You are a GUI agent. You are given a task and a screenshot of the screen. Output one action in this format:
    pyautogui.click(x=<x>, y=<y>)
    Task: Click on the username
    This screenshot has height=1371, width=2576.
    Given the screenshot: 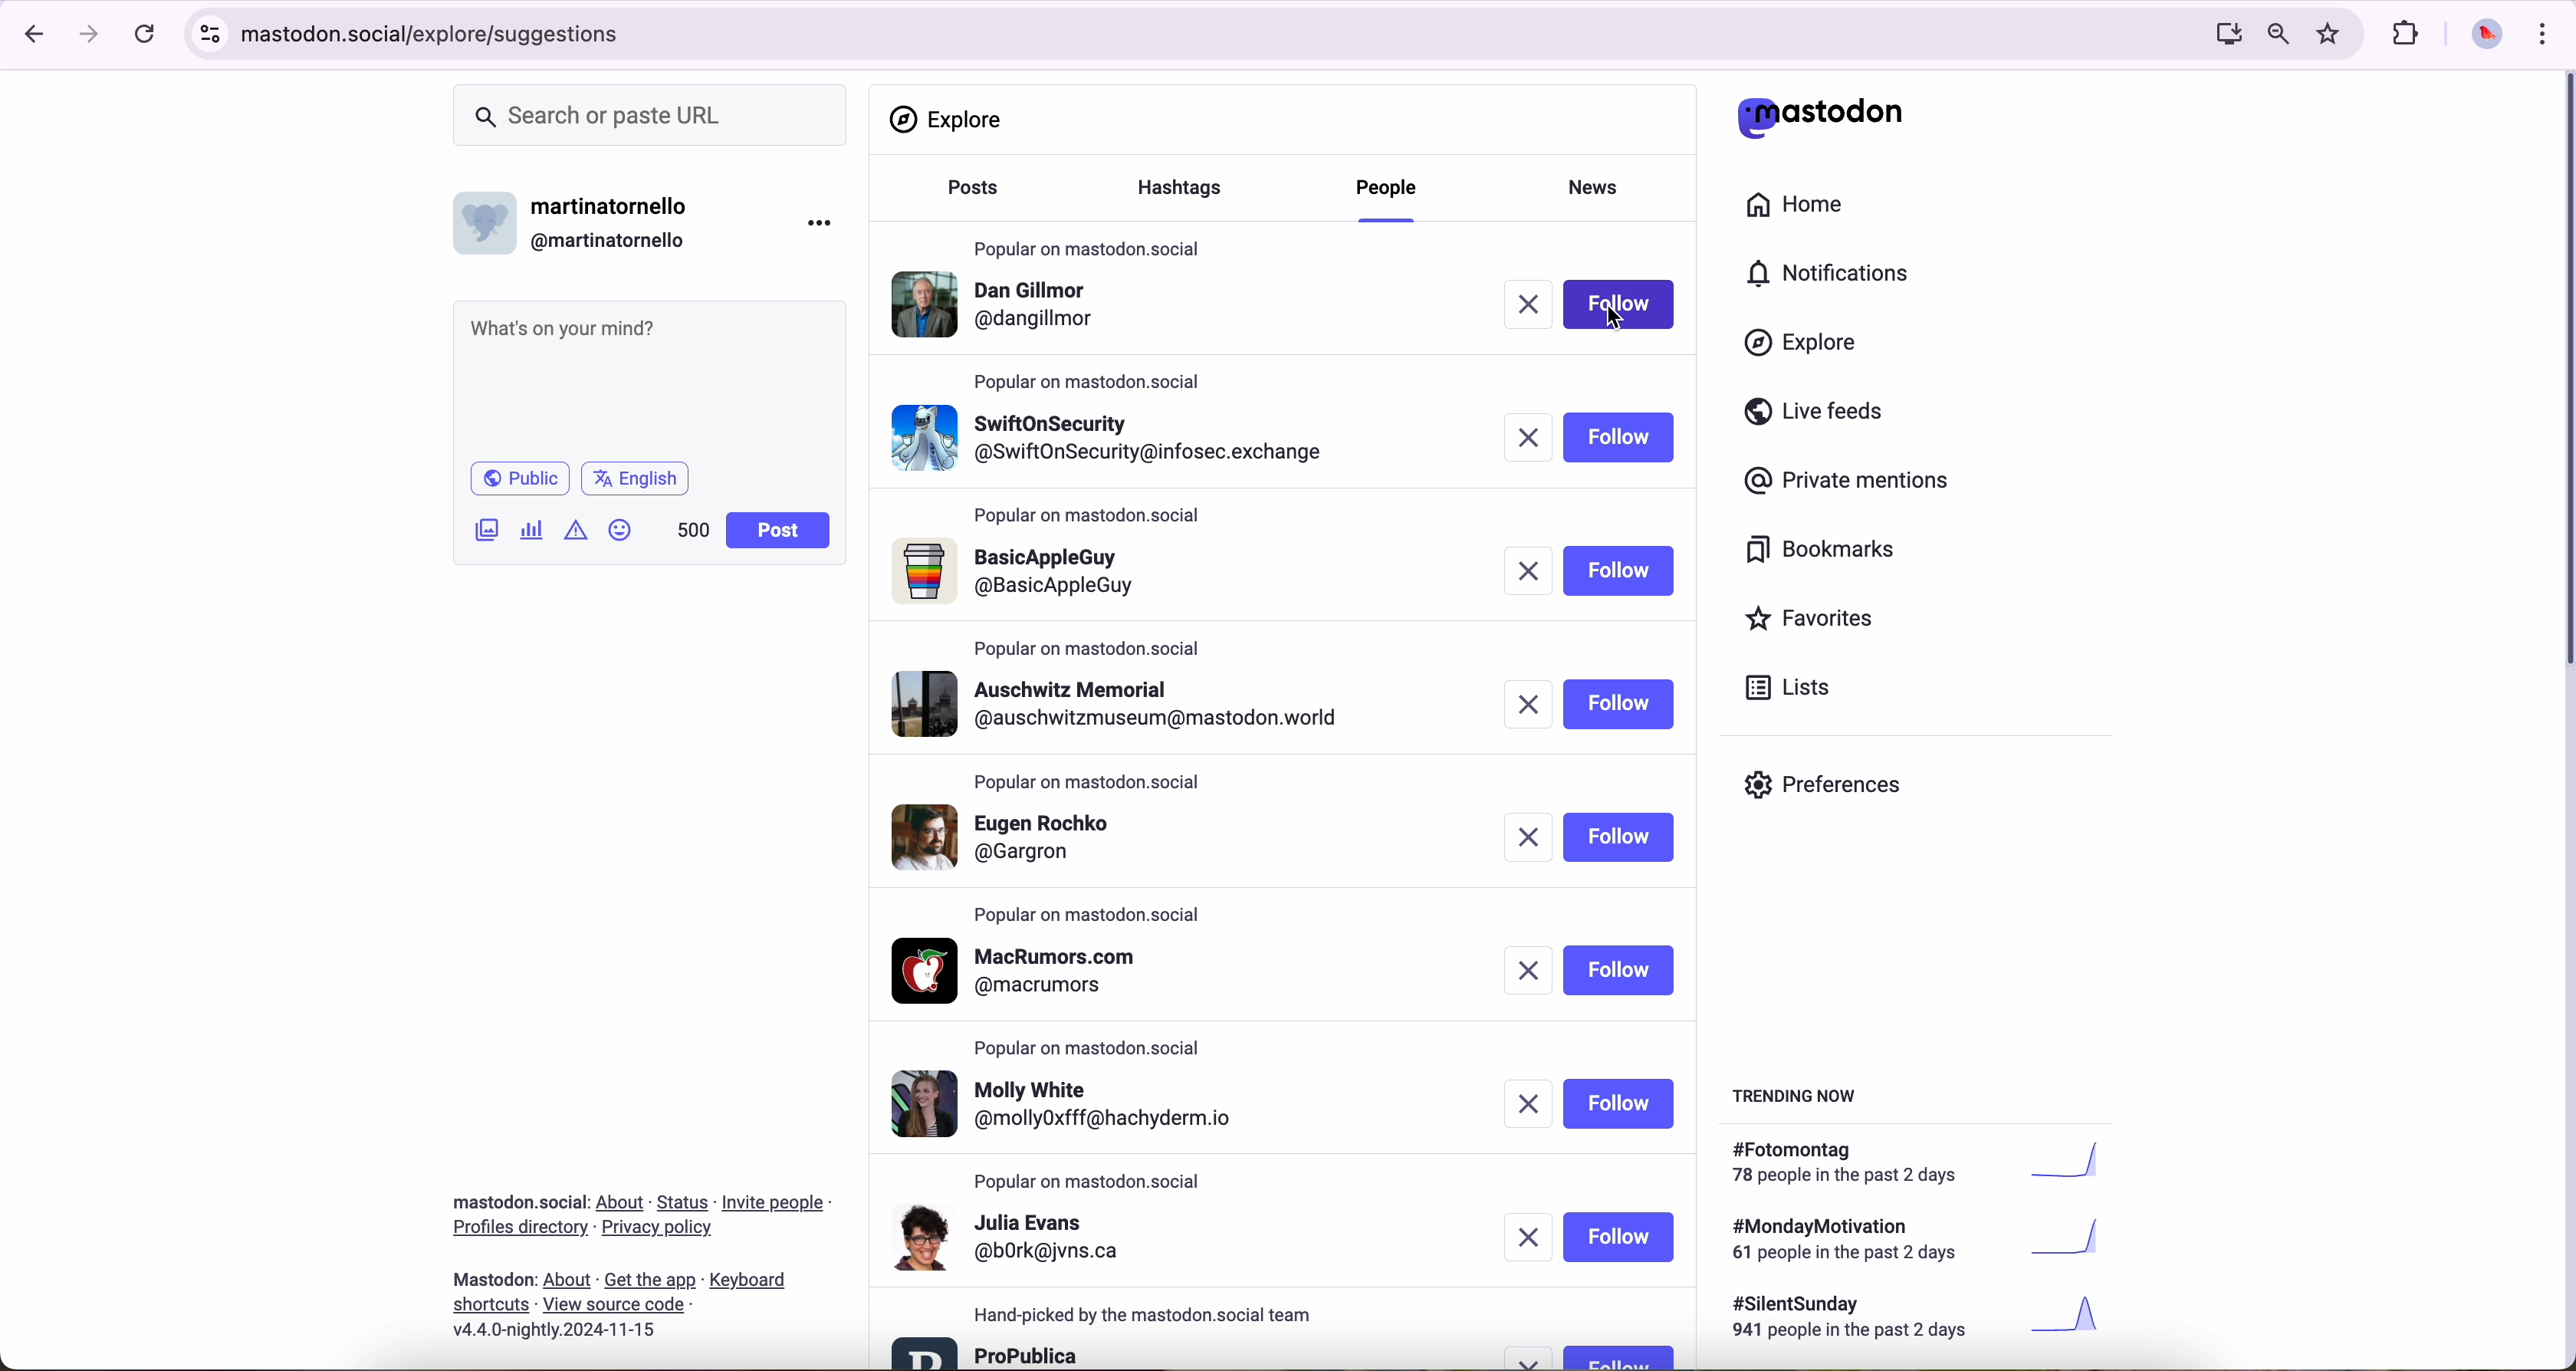 What is the action you would take?
    pyautogui.click(x=581, y=218)
    